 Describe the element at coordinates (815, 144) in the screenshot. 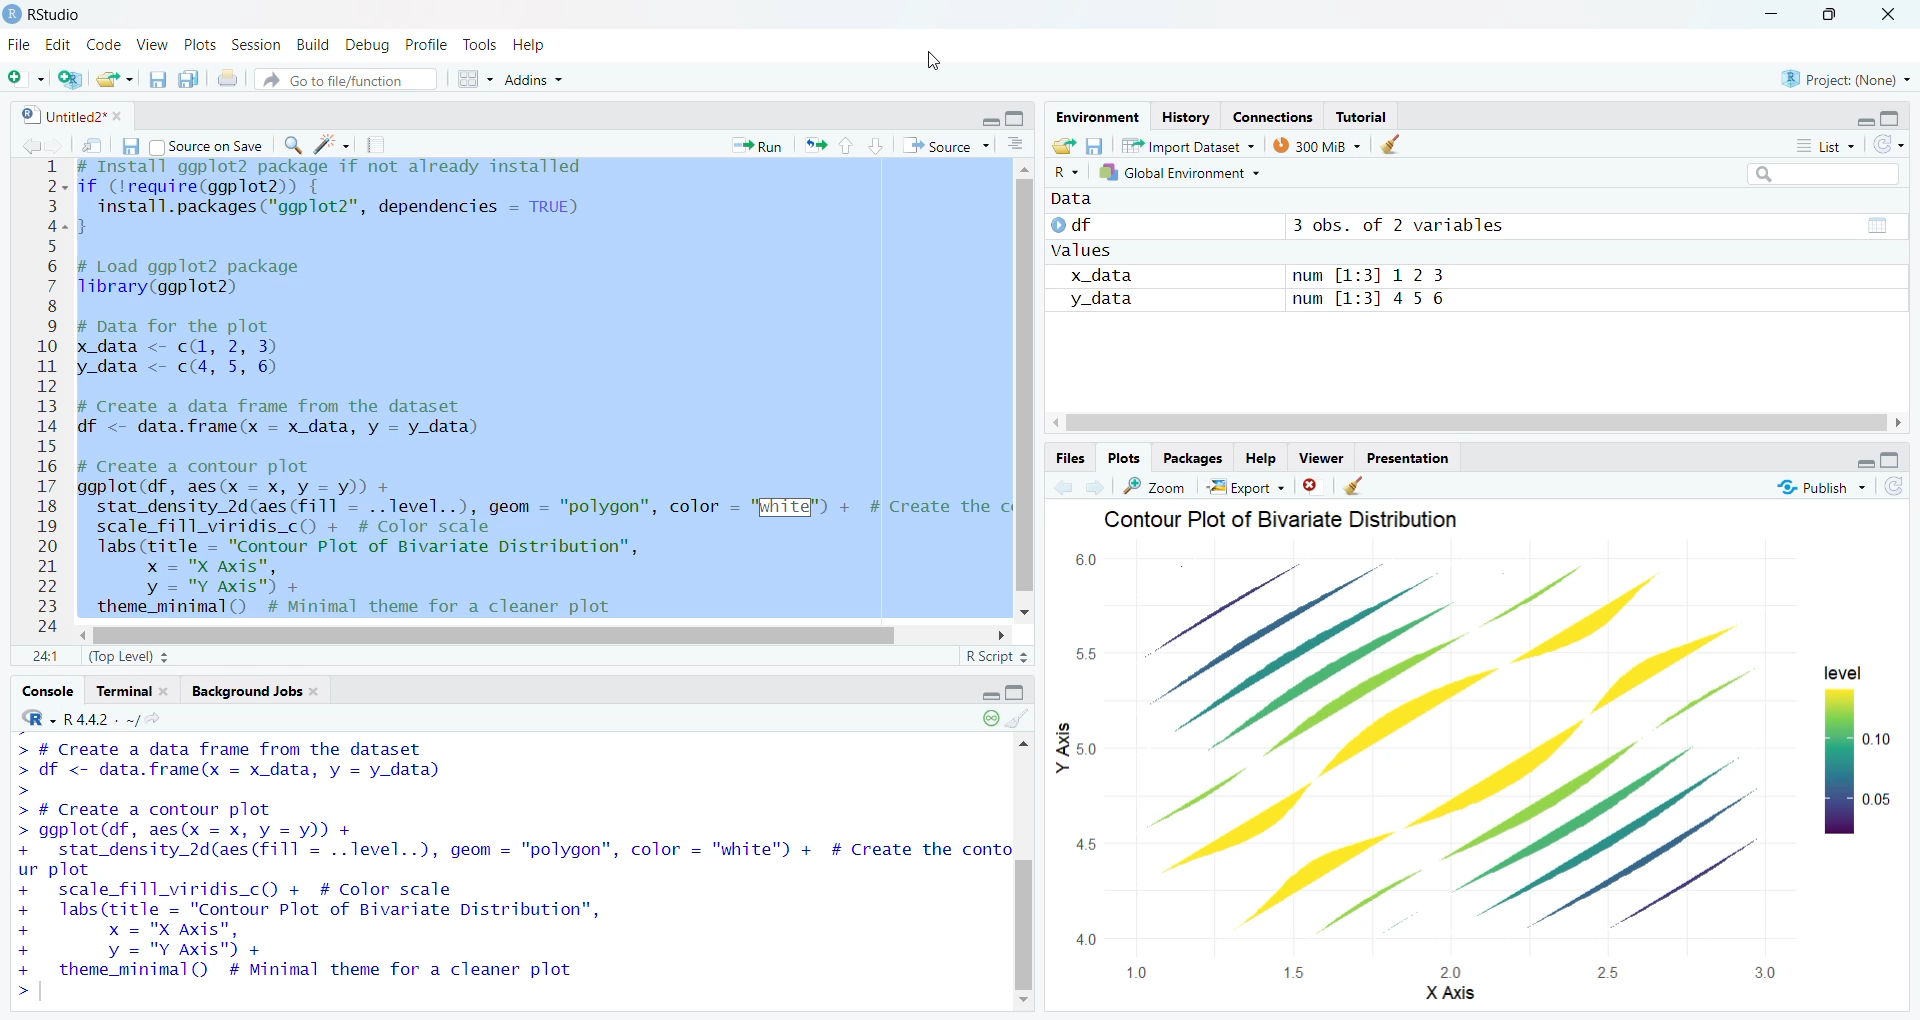

I see `re run the previous code` at that location.